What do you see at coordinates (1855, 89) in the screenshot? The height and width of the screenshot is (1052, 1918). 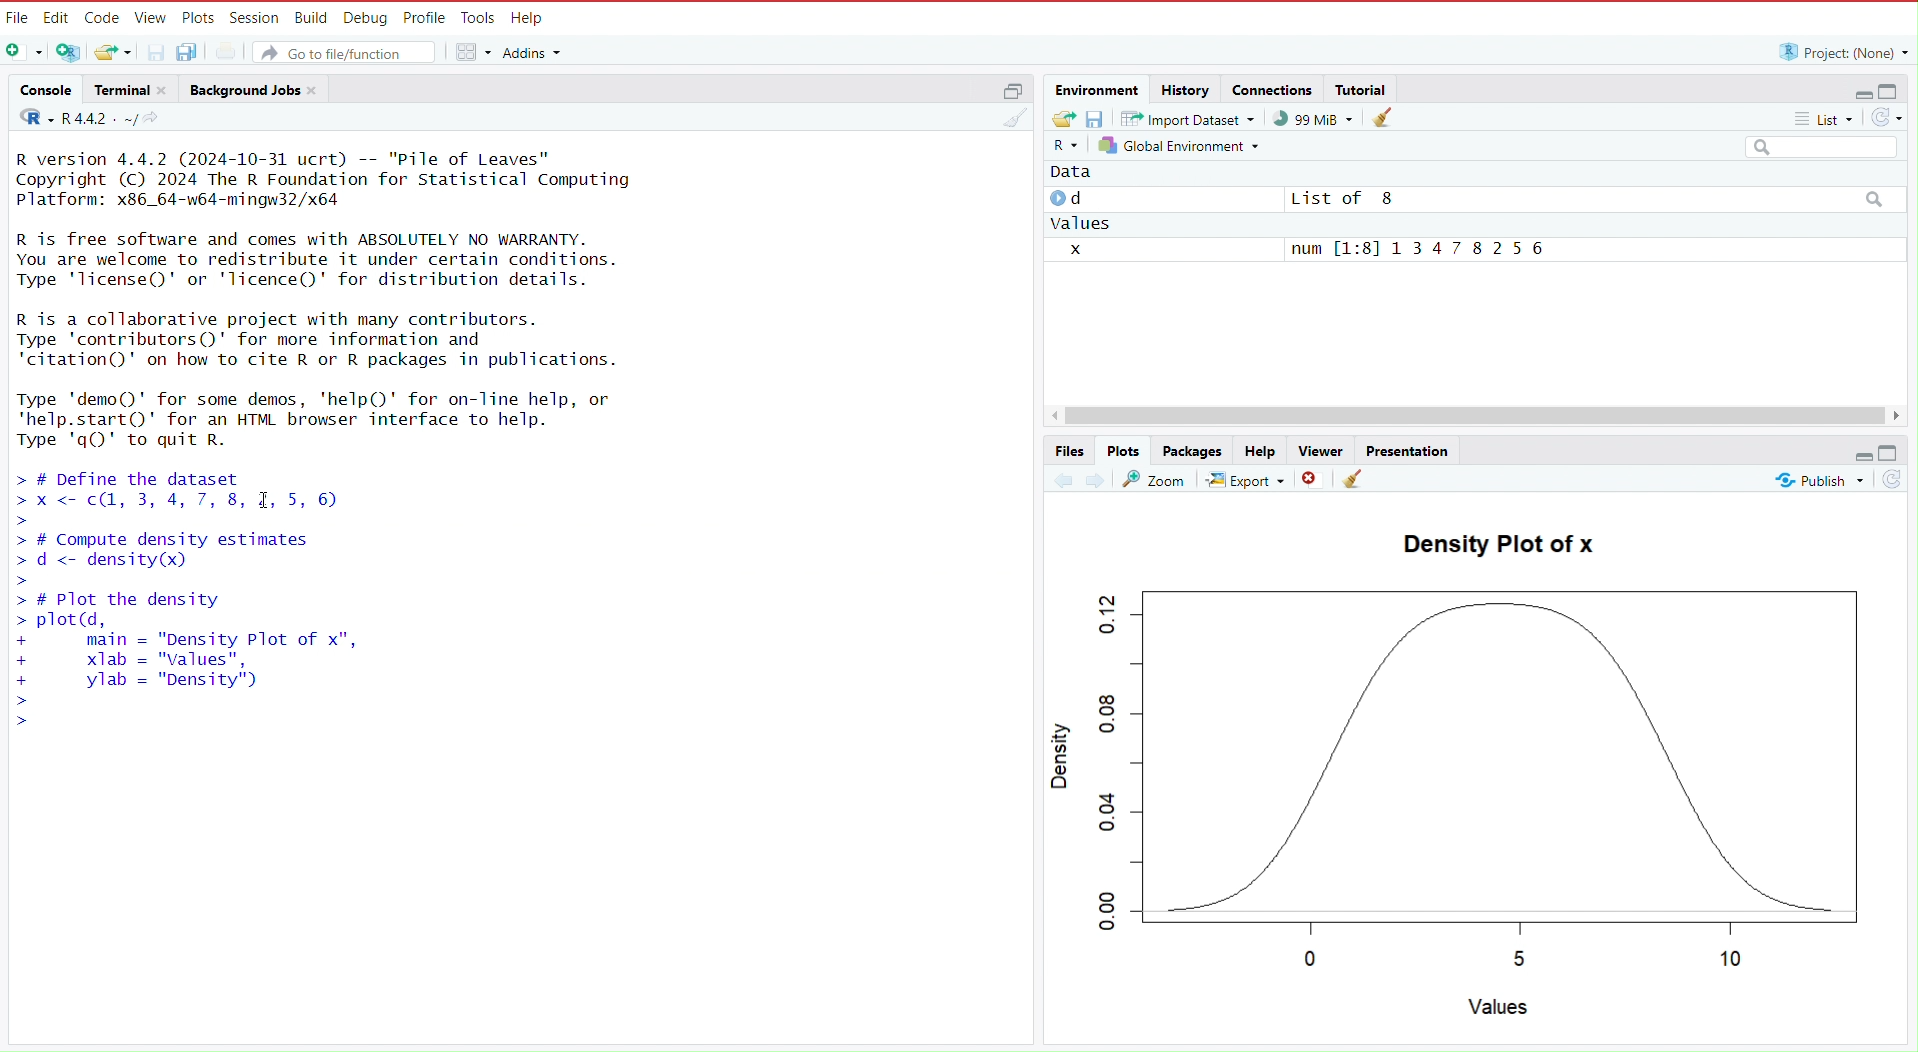 I see `minimize` at bounding box center [1855, 89].